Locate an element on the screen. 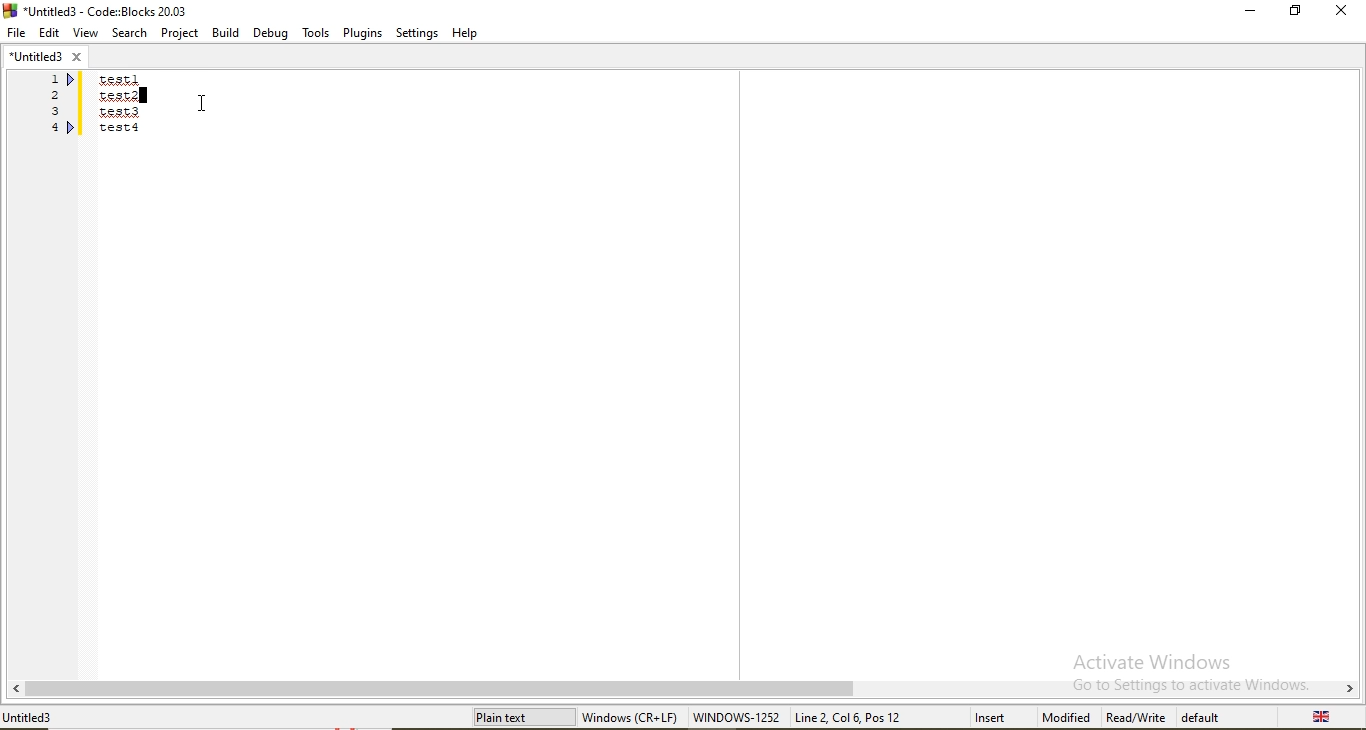 This screenshot has width=1366, height=730. View  is located at coordinates (83, 32).